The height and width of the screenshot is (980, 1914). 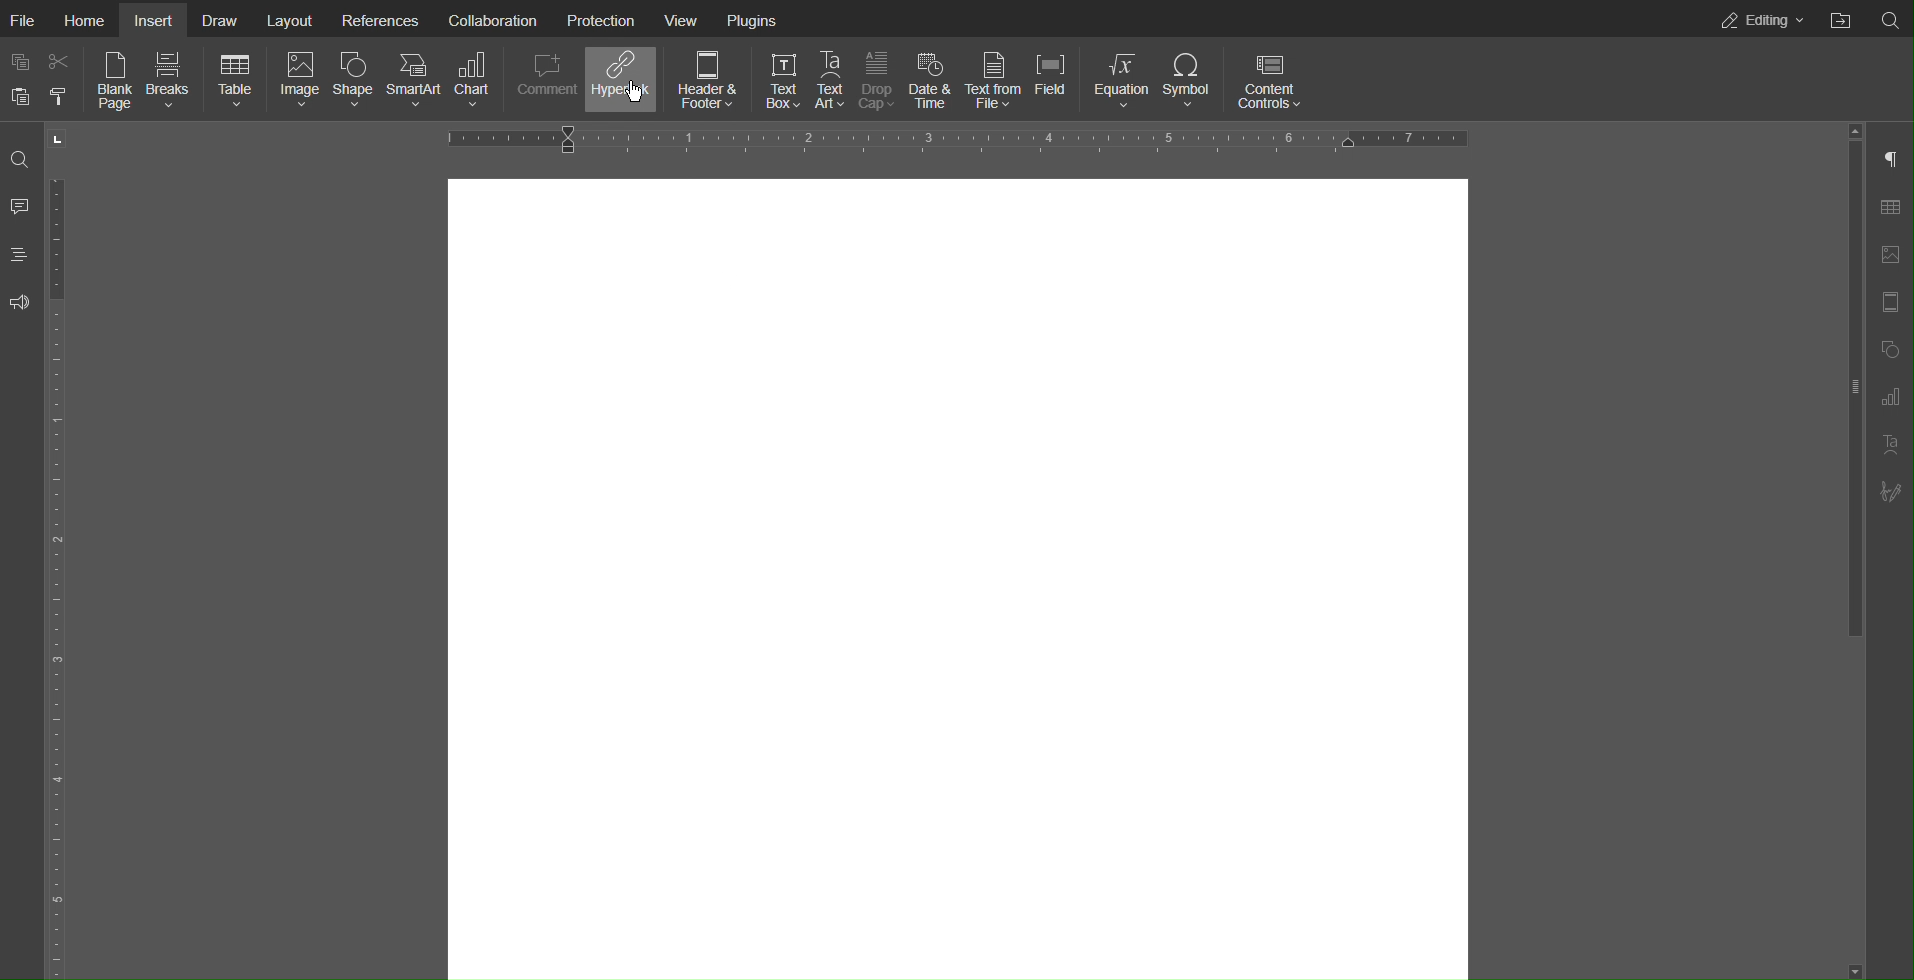 I want to click on Feedback and Support, so click(x=20, y=304).